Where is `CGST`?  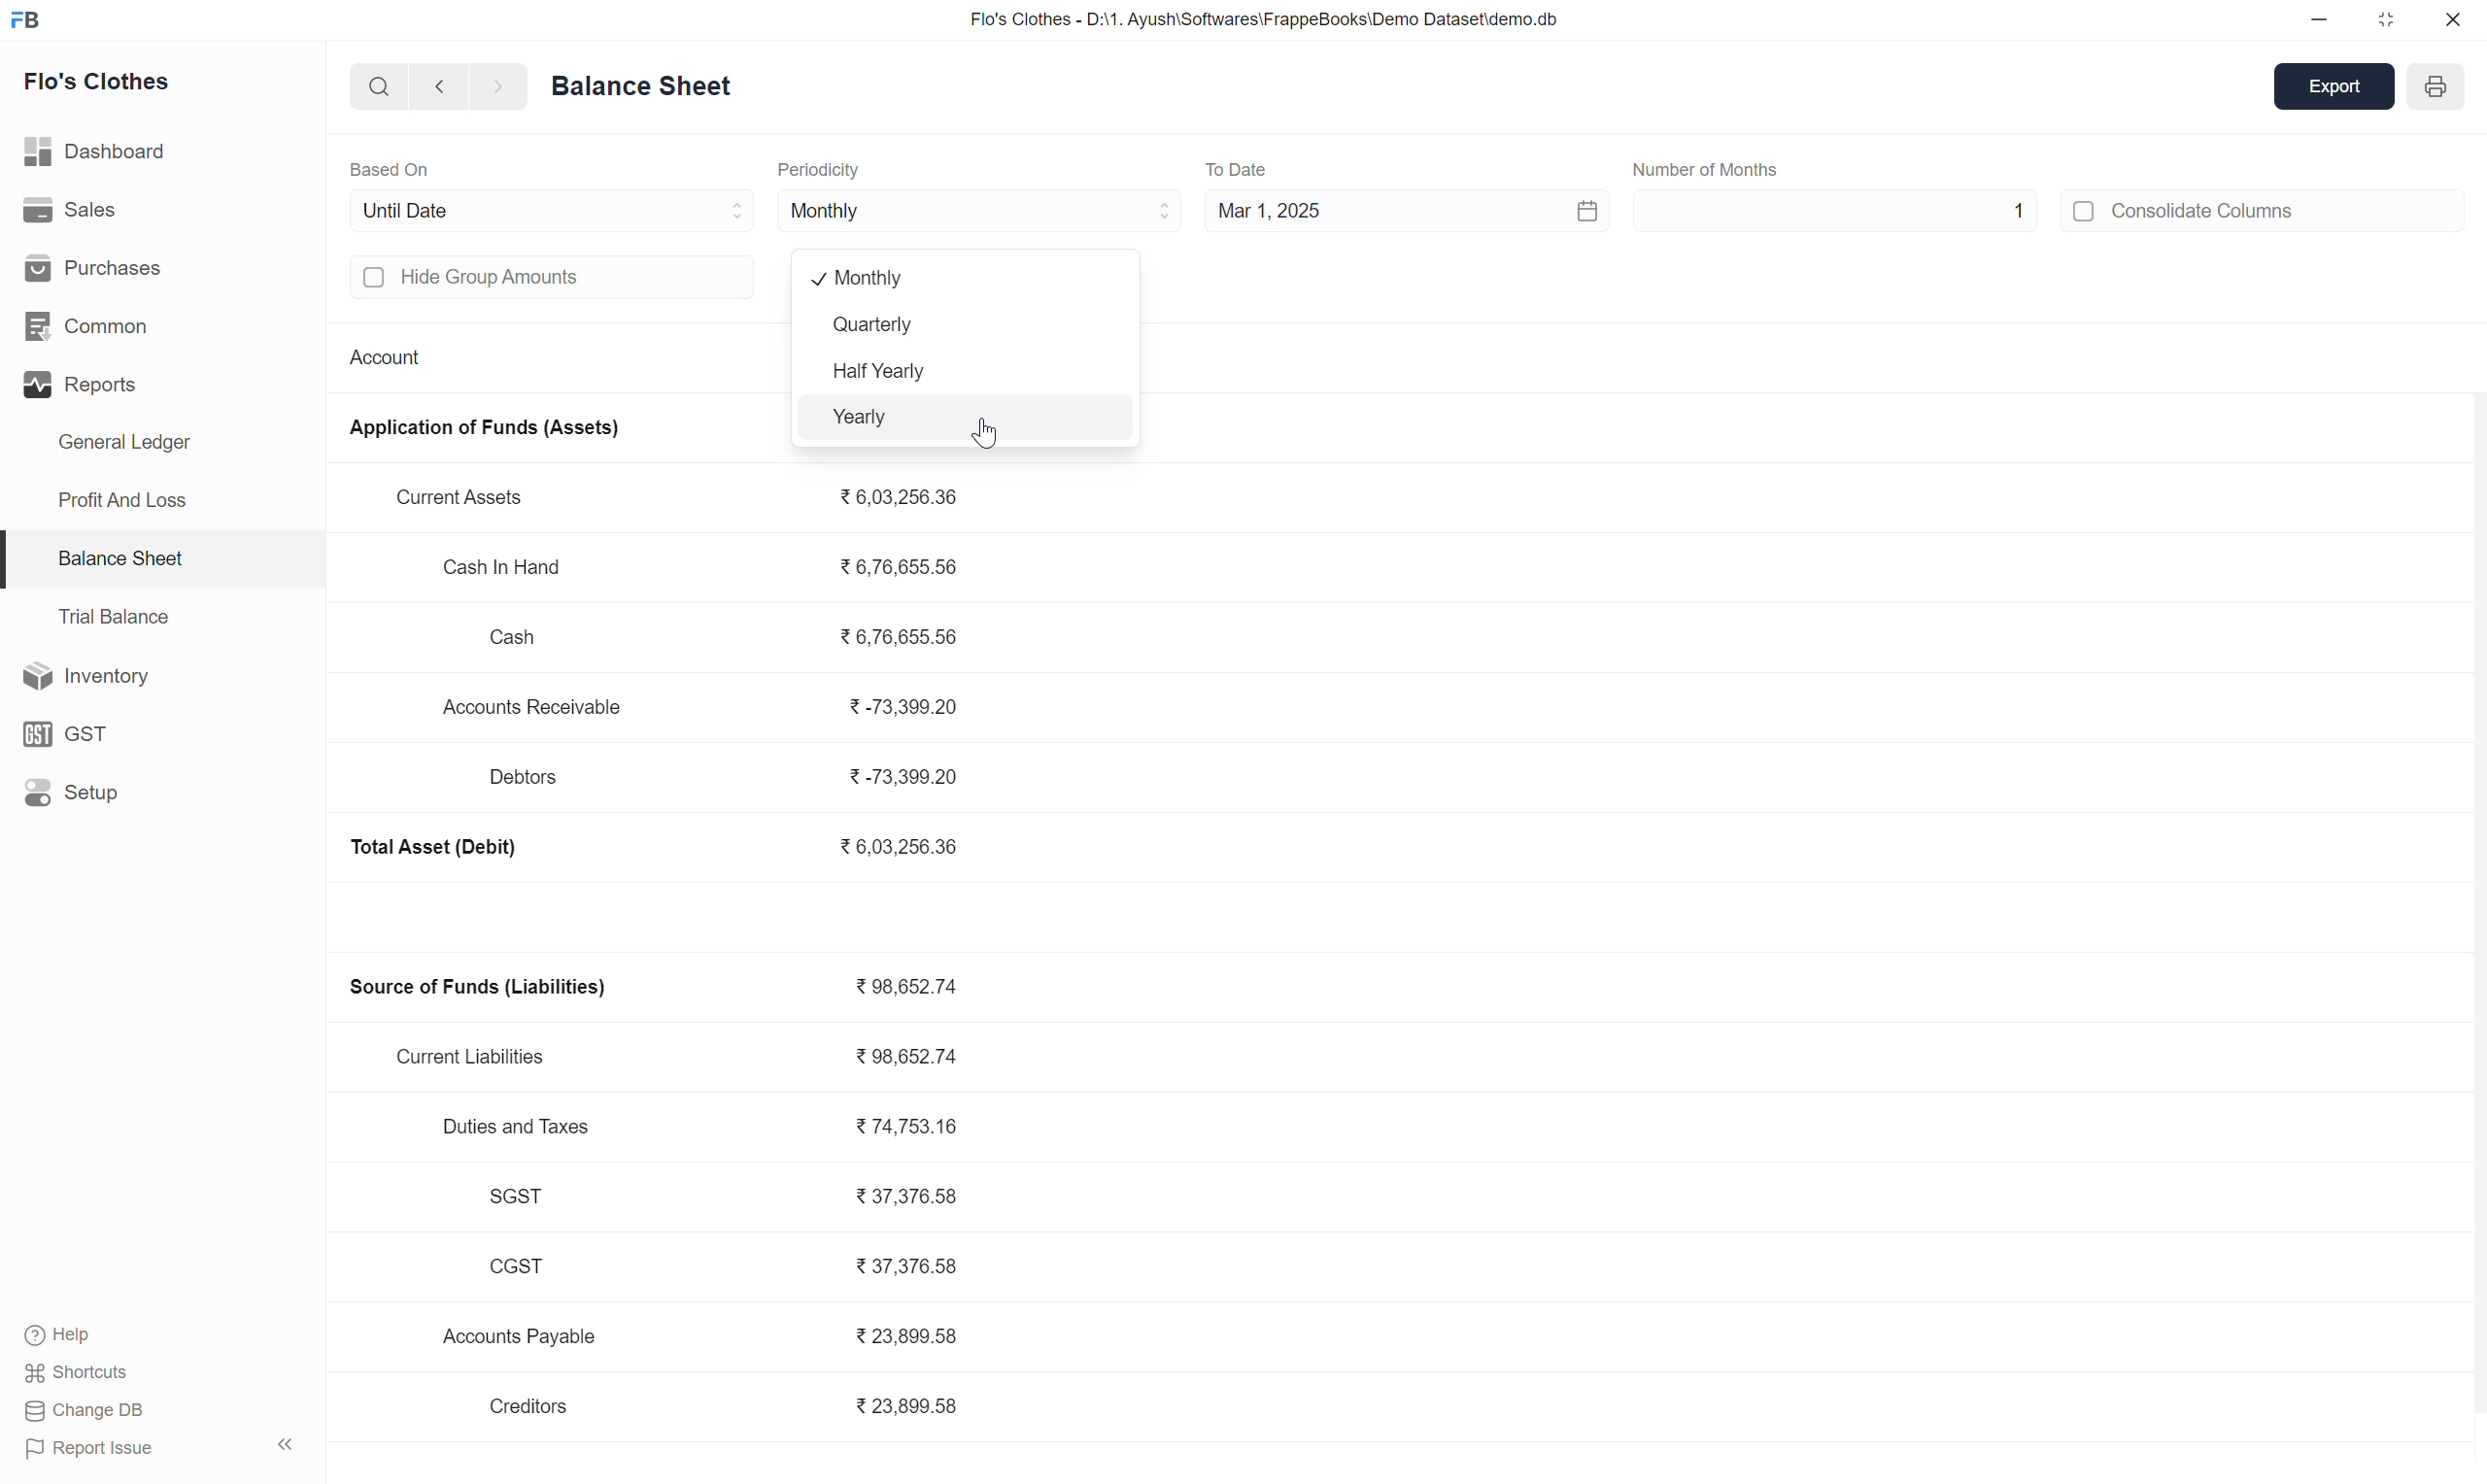
CGST is located at coordinates (526, 1268).